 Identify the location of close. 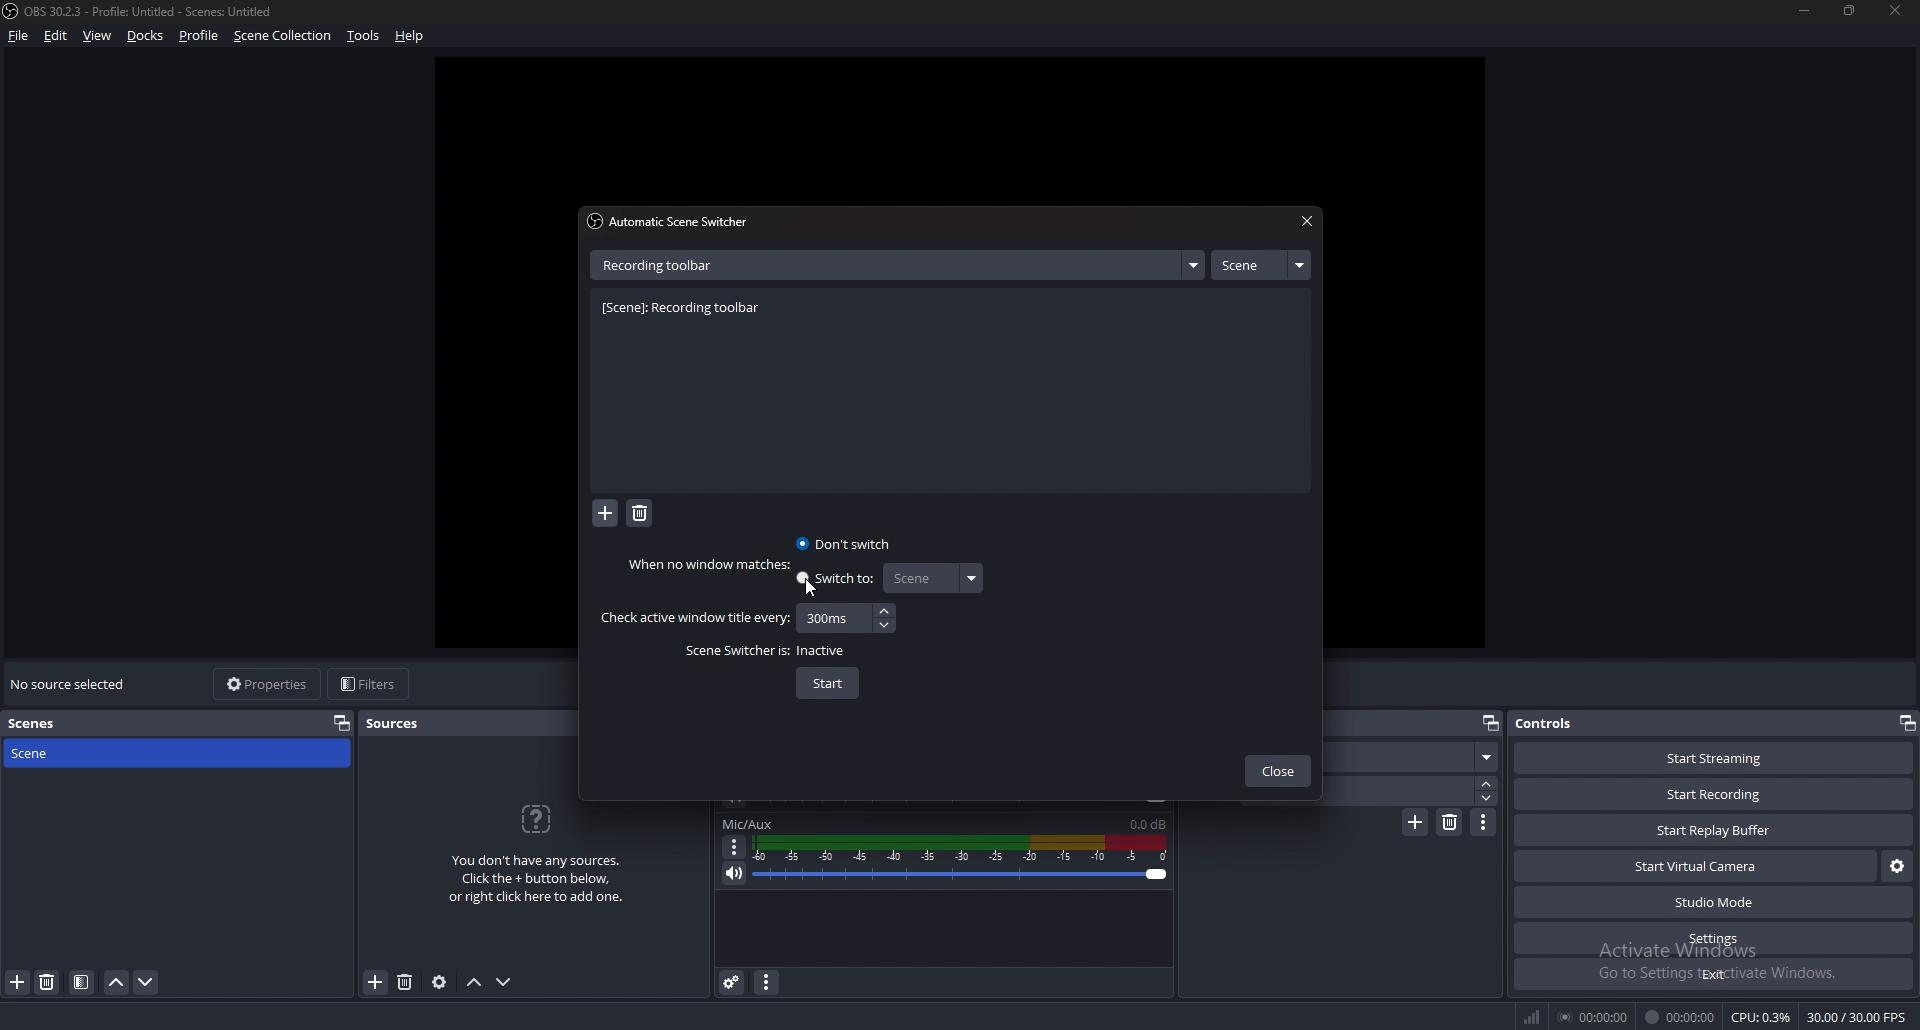
(1278, 773).